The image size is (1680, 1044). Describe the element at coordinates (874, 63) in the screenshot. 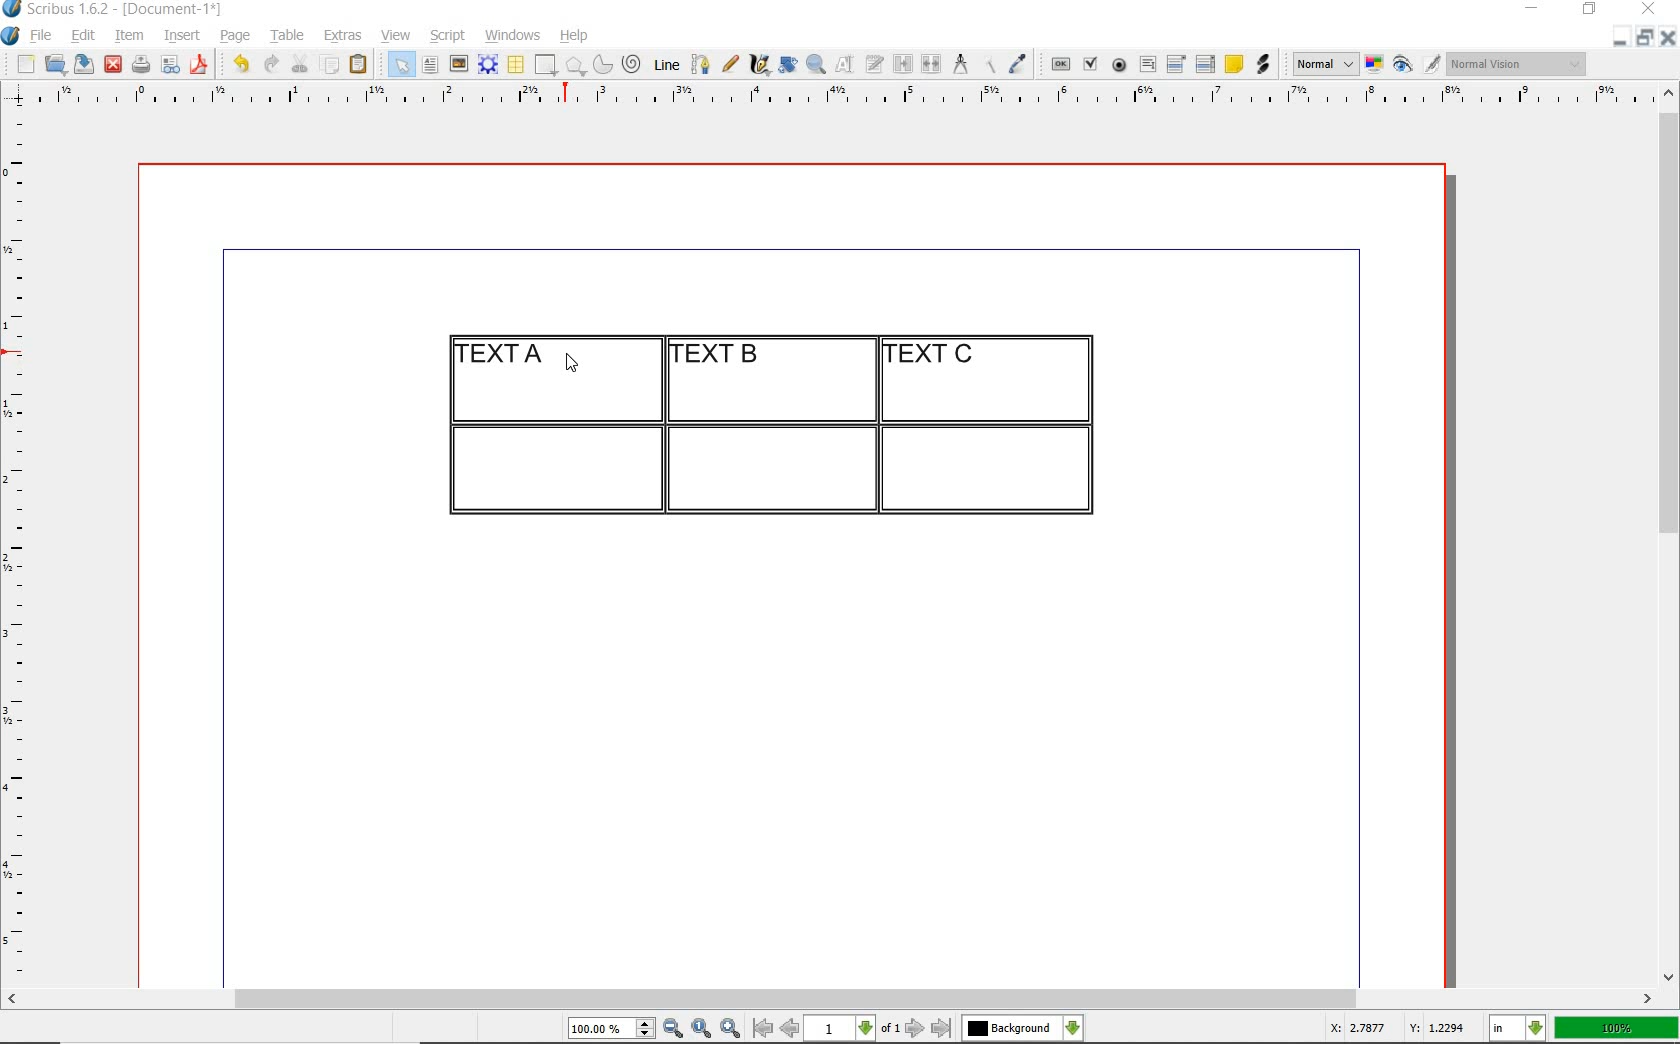

I see `edit text with story editor` at that location.